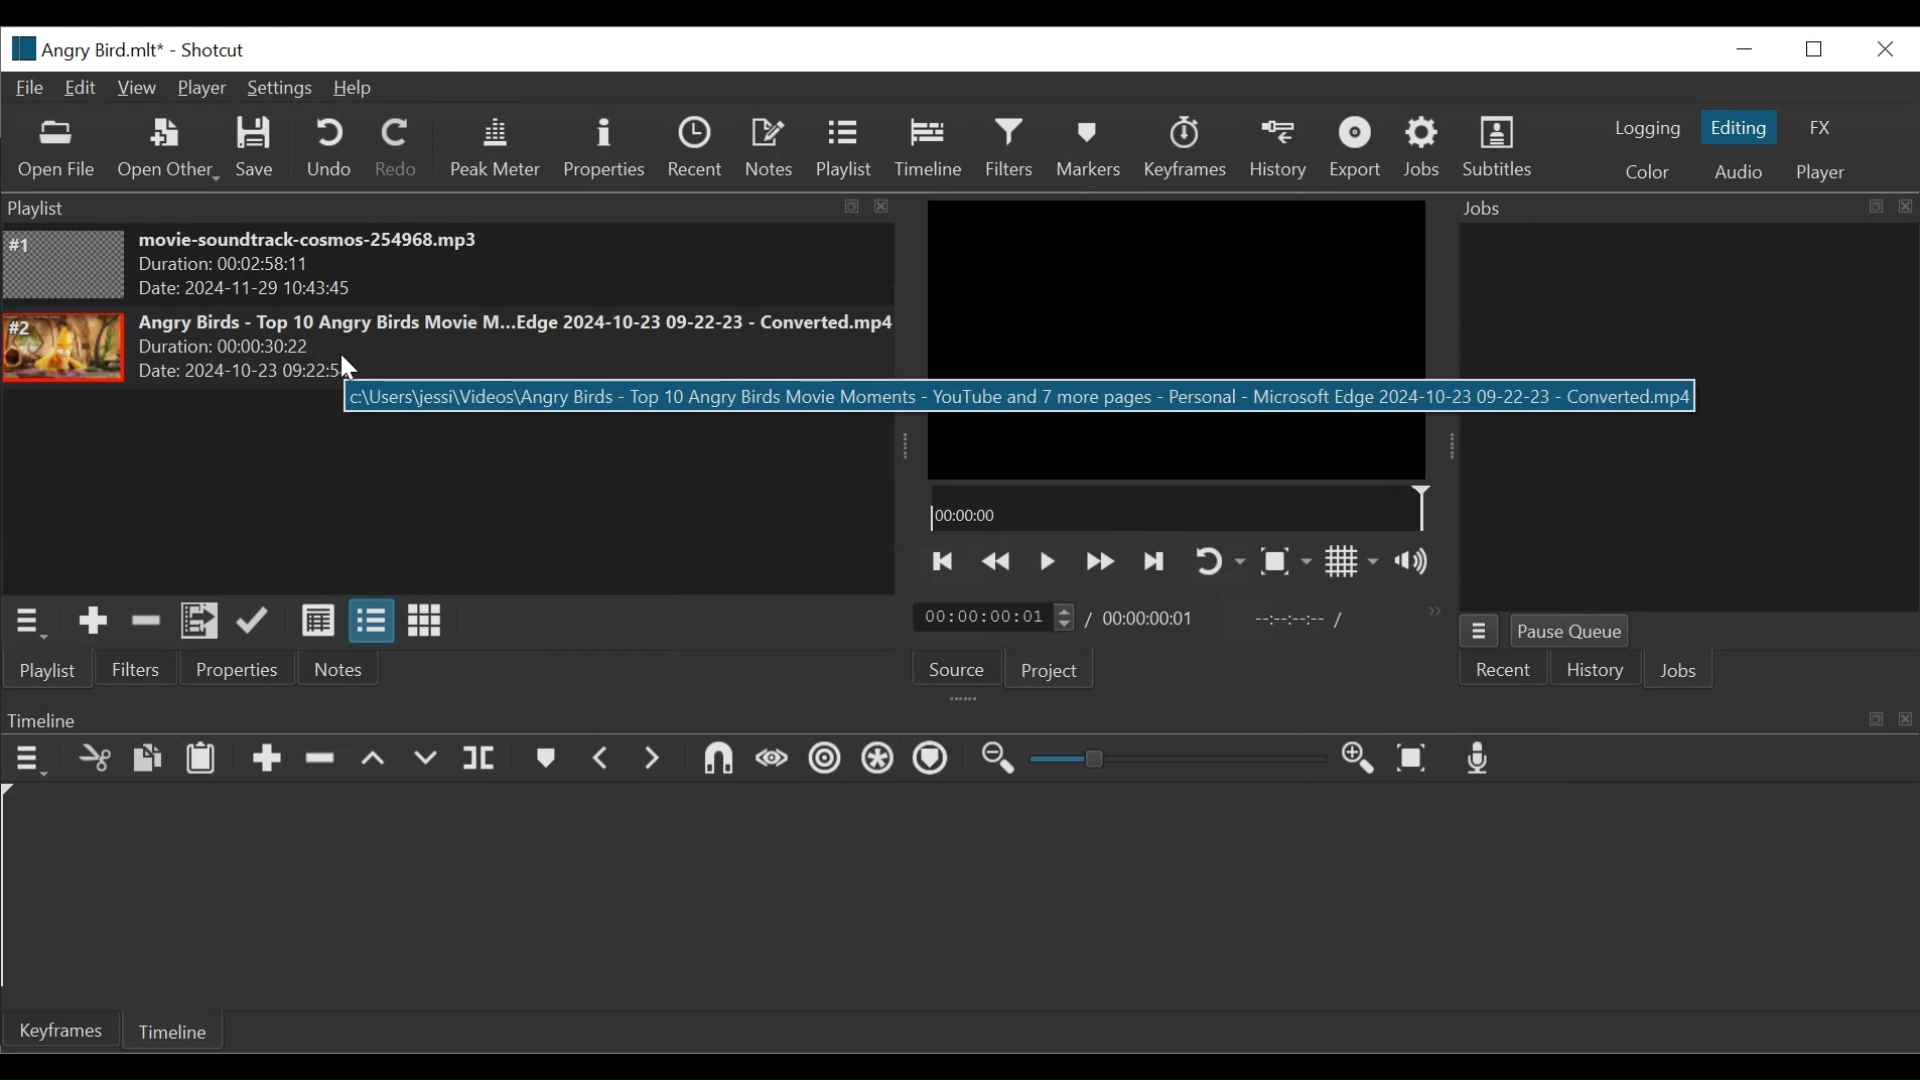  What do you see at coordinates (1154, 338) in the screenshot?
I see `Media Viewer` at bounding box center [1154, 338].